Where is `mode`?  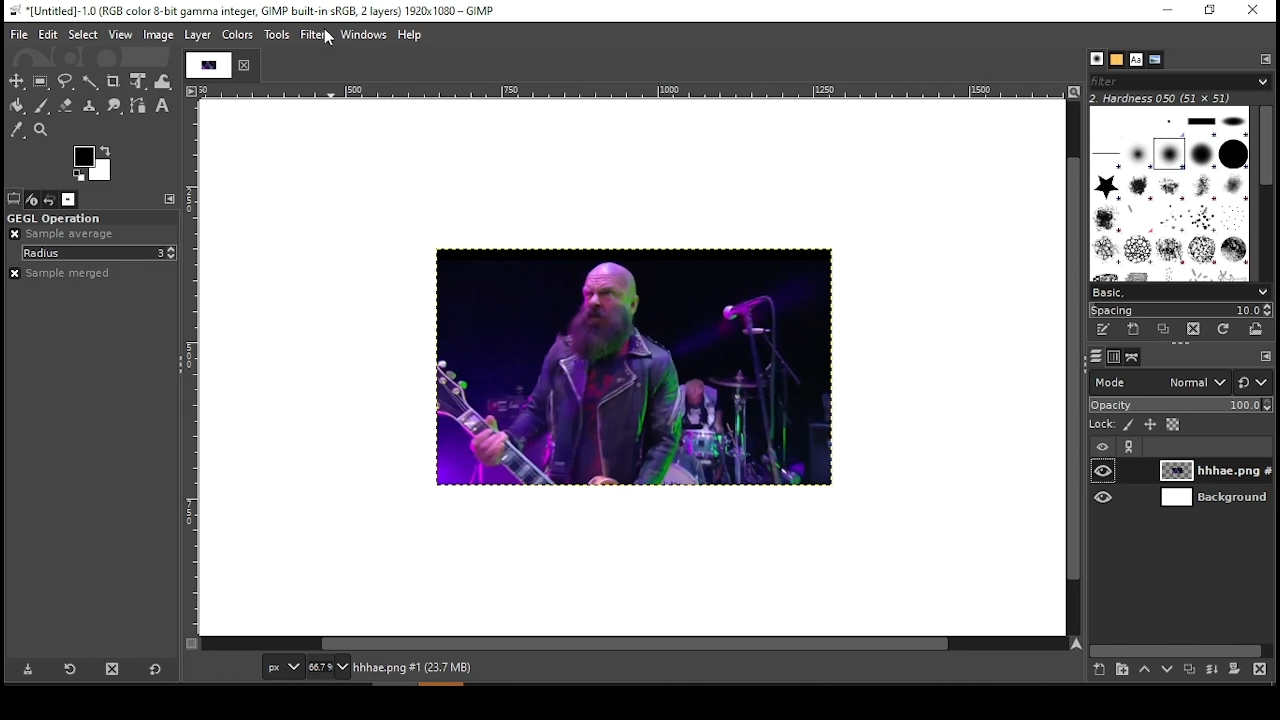 mode is located at coordinates (1160, 383).